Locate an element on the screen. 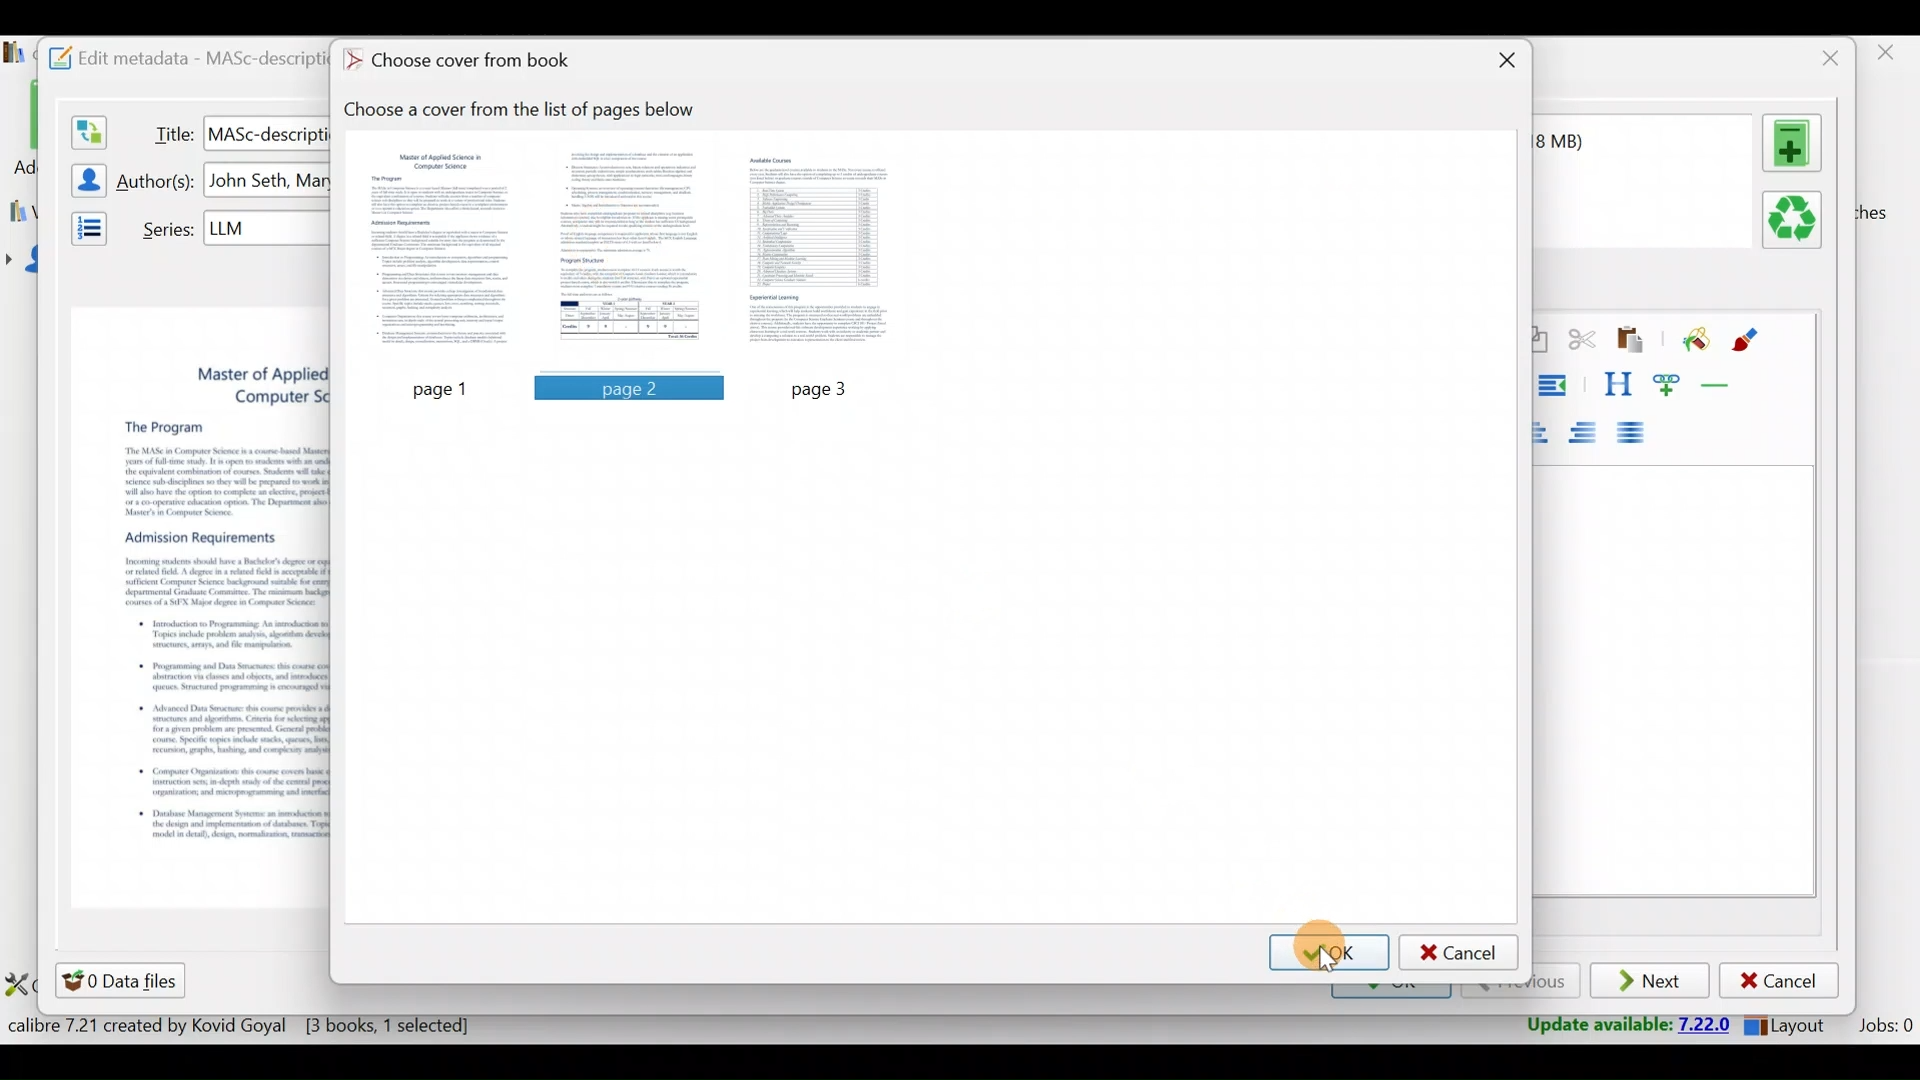 The image size is (1920, 1080). Copy is located at coordinates (1539, 341).